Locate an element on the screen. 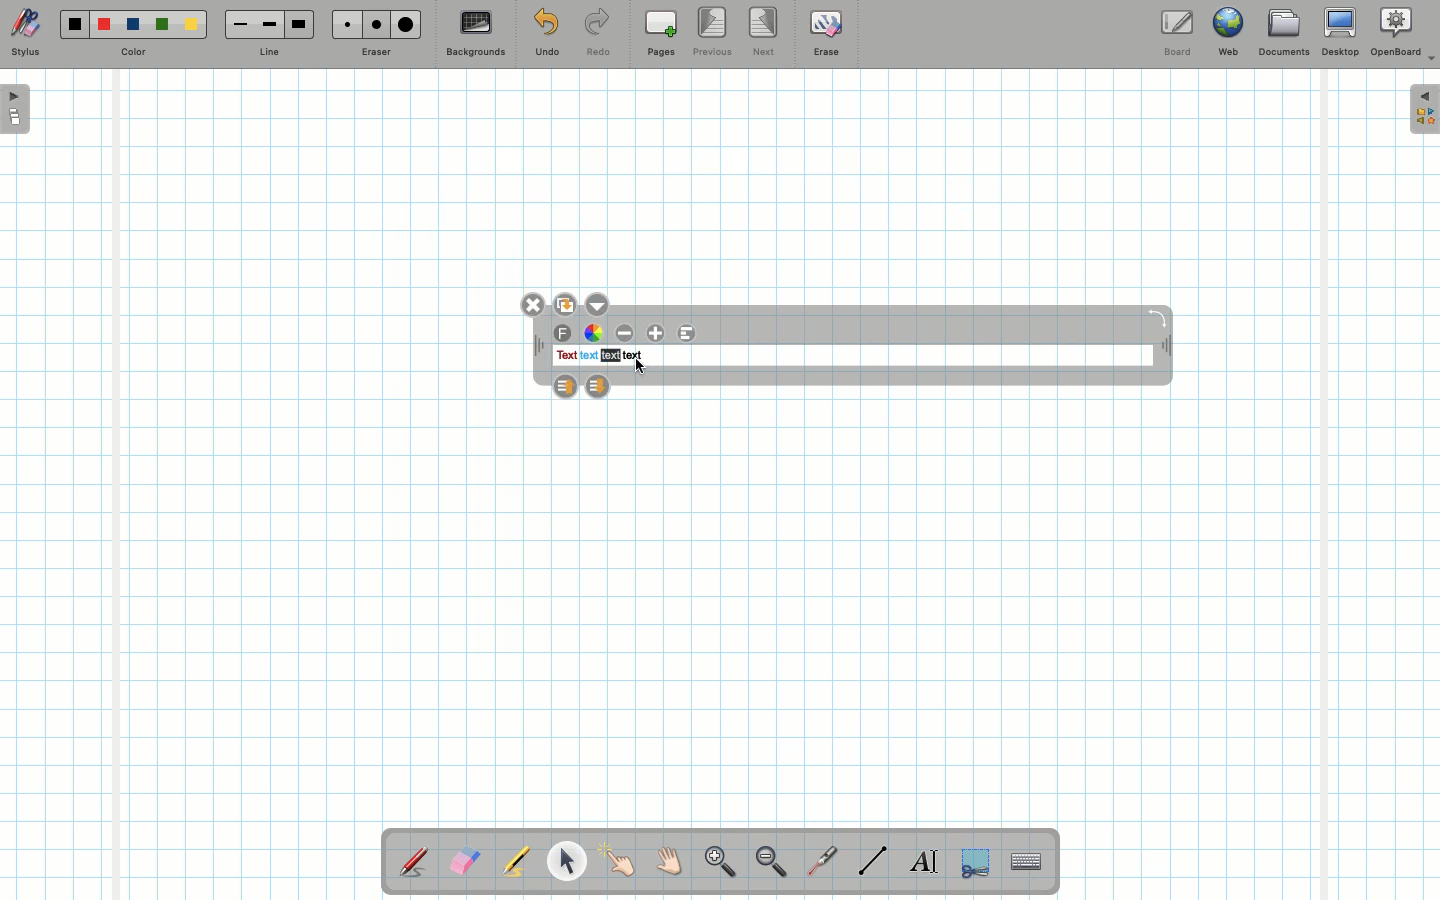 This screenshot has height=900, width=1440. Medium line is located at coordinates (269, 24).